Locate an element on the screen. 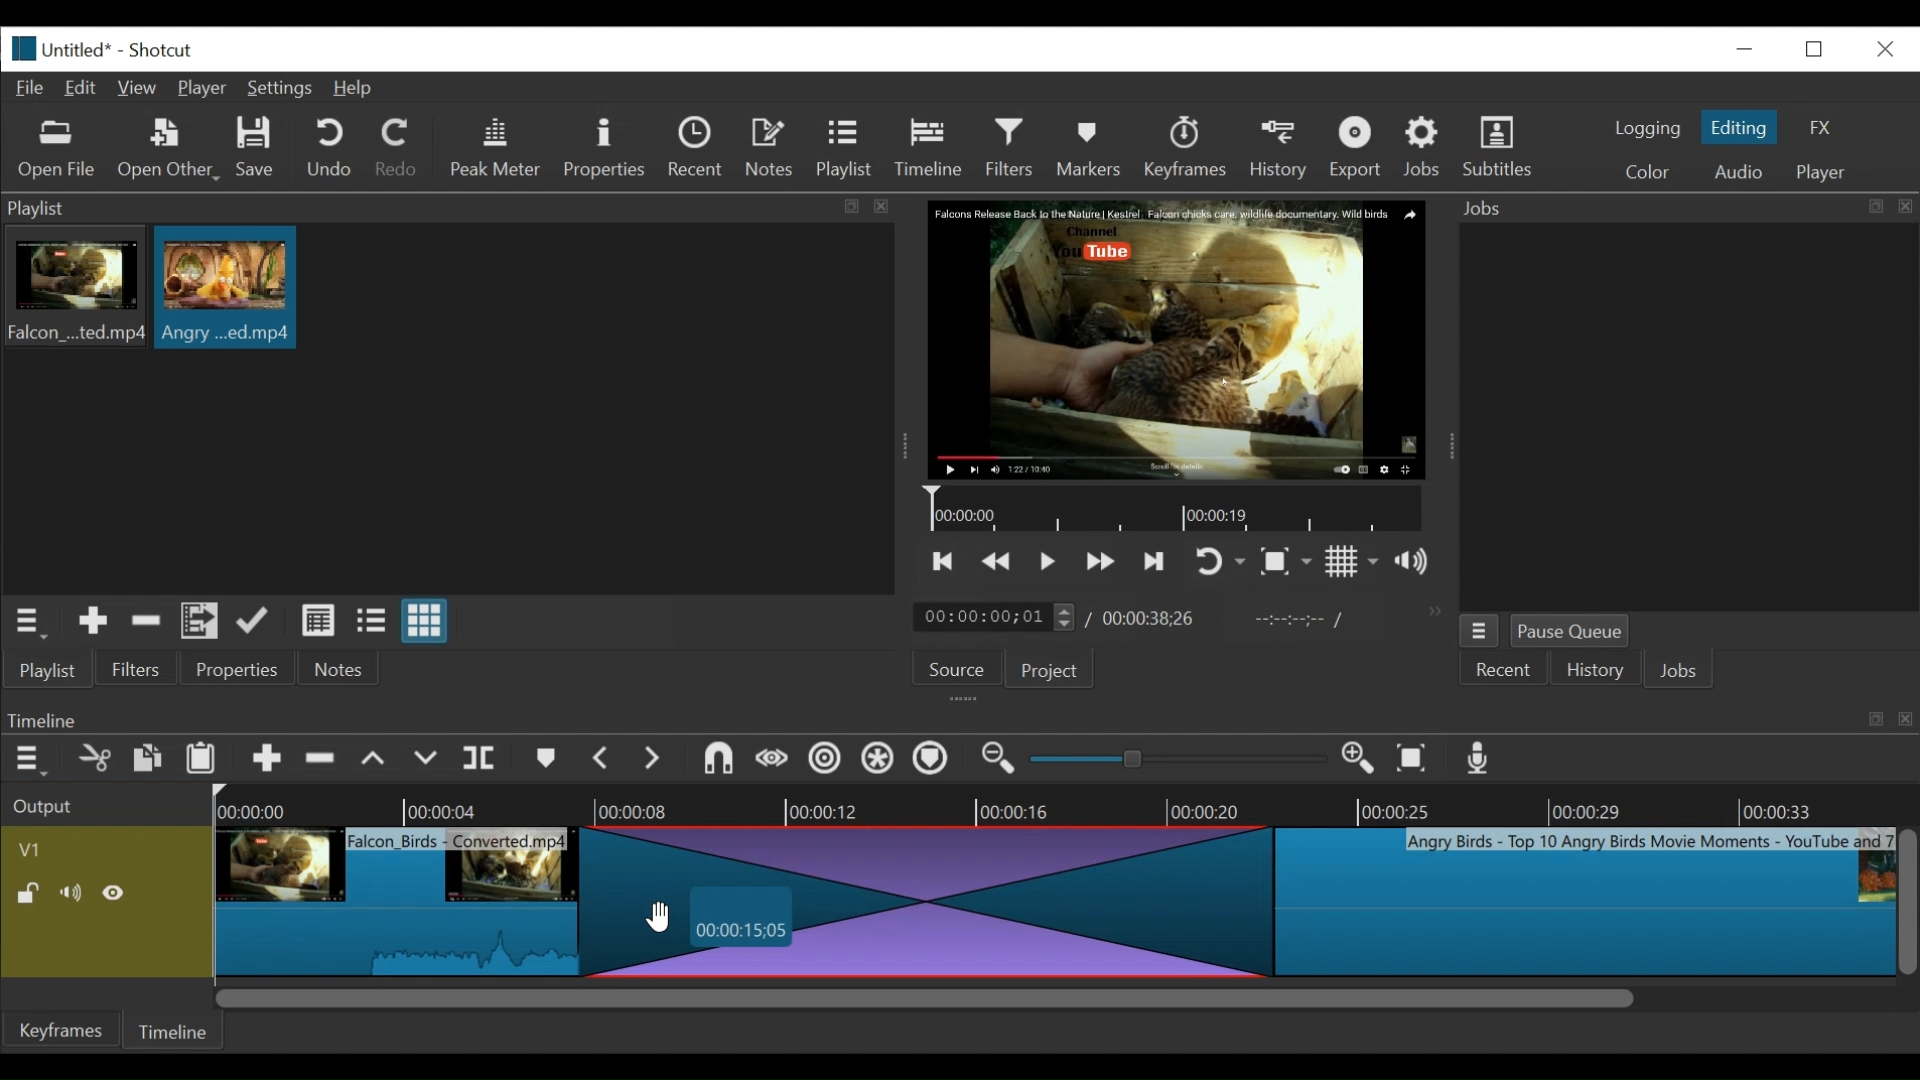  jobs menu is located at coordinates (1479, 628).